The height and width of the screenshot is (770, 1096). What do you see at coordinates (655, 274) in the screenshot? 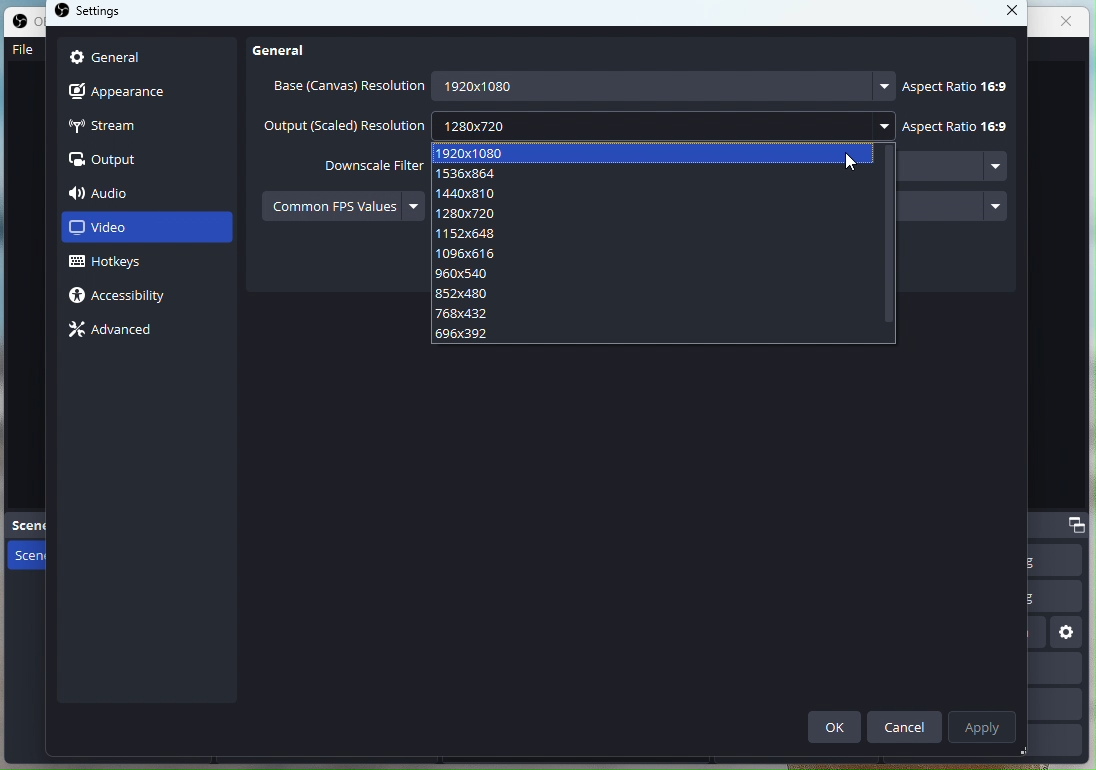
I see `960x540` at bounding box center [655, 274].